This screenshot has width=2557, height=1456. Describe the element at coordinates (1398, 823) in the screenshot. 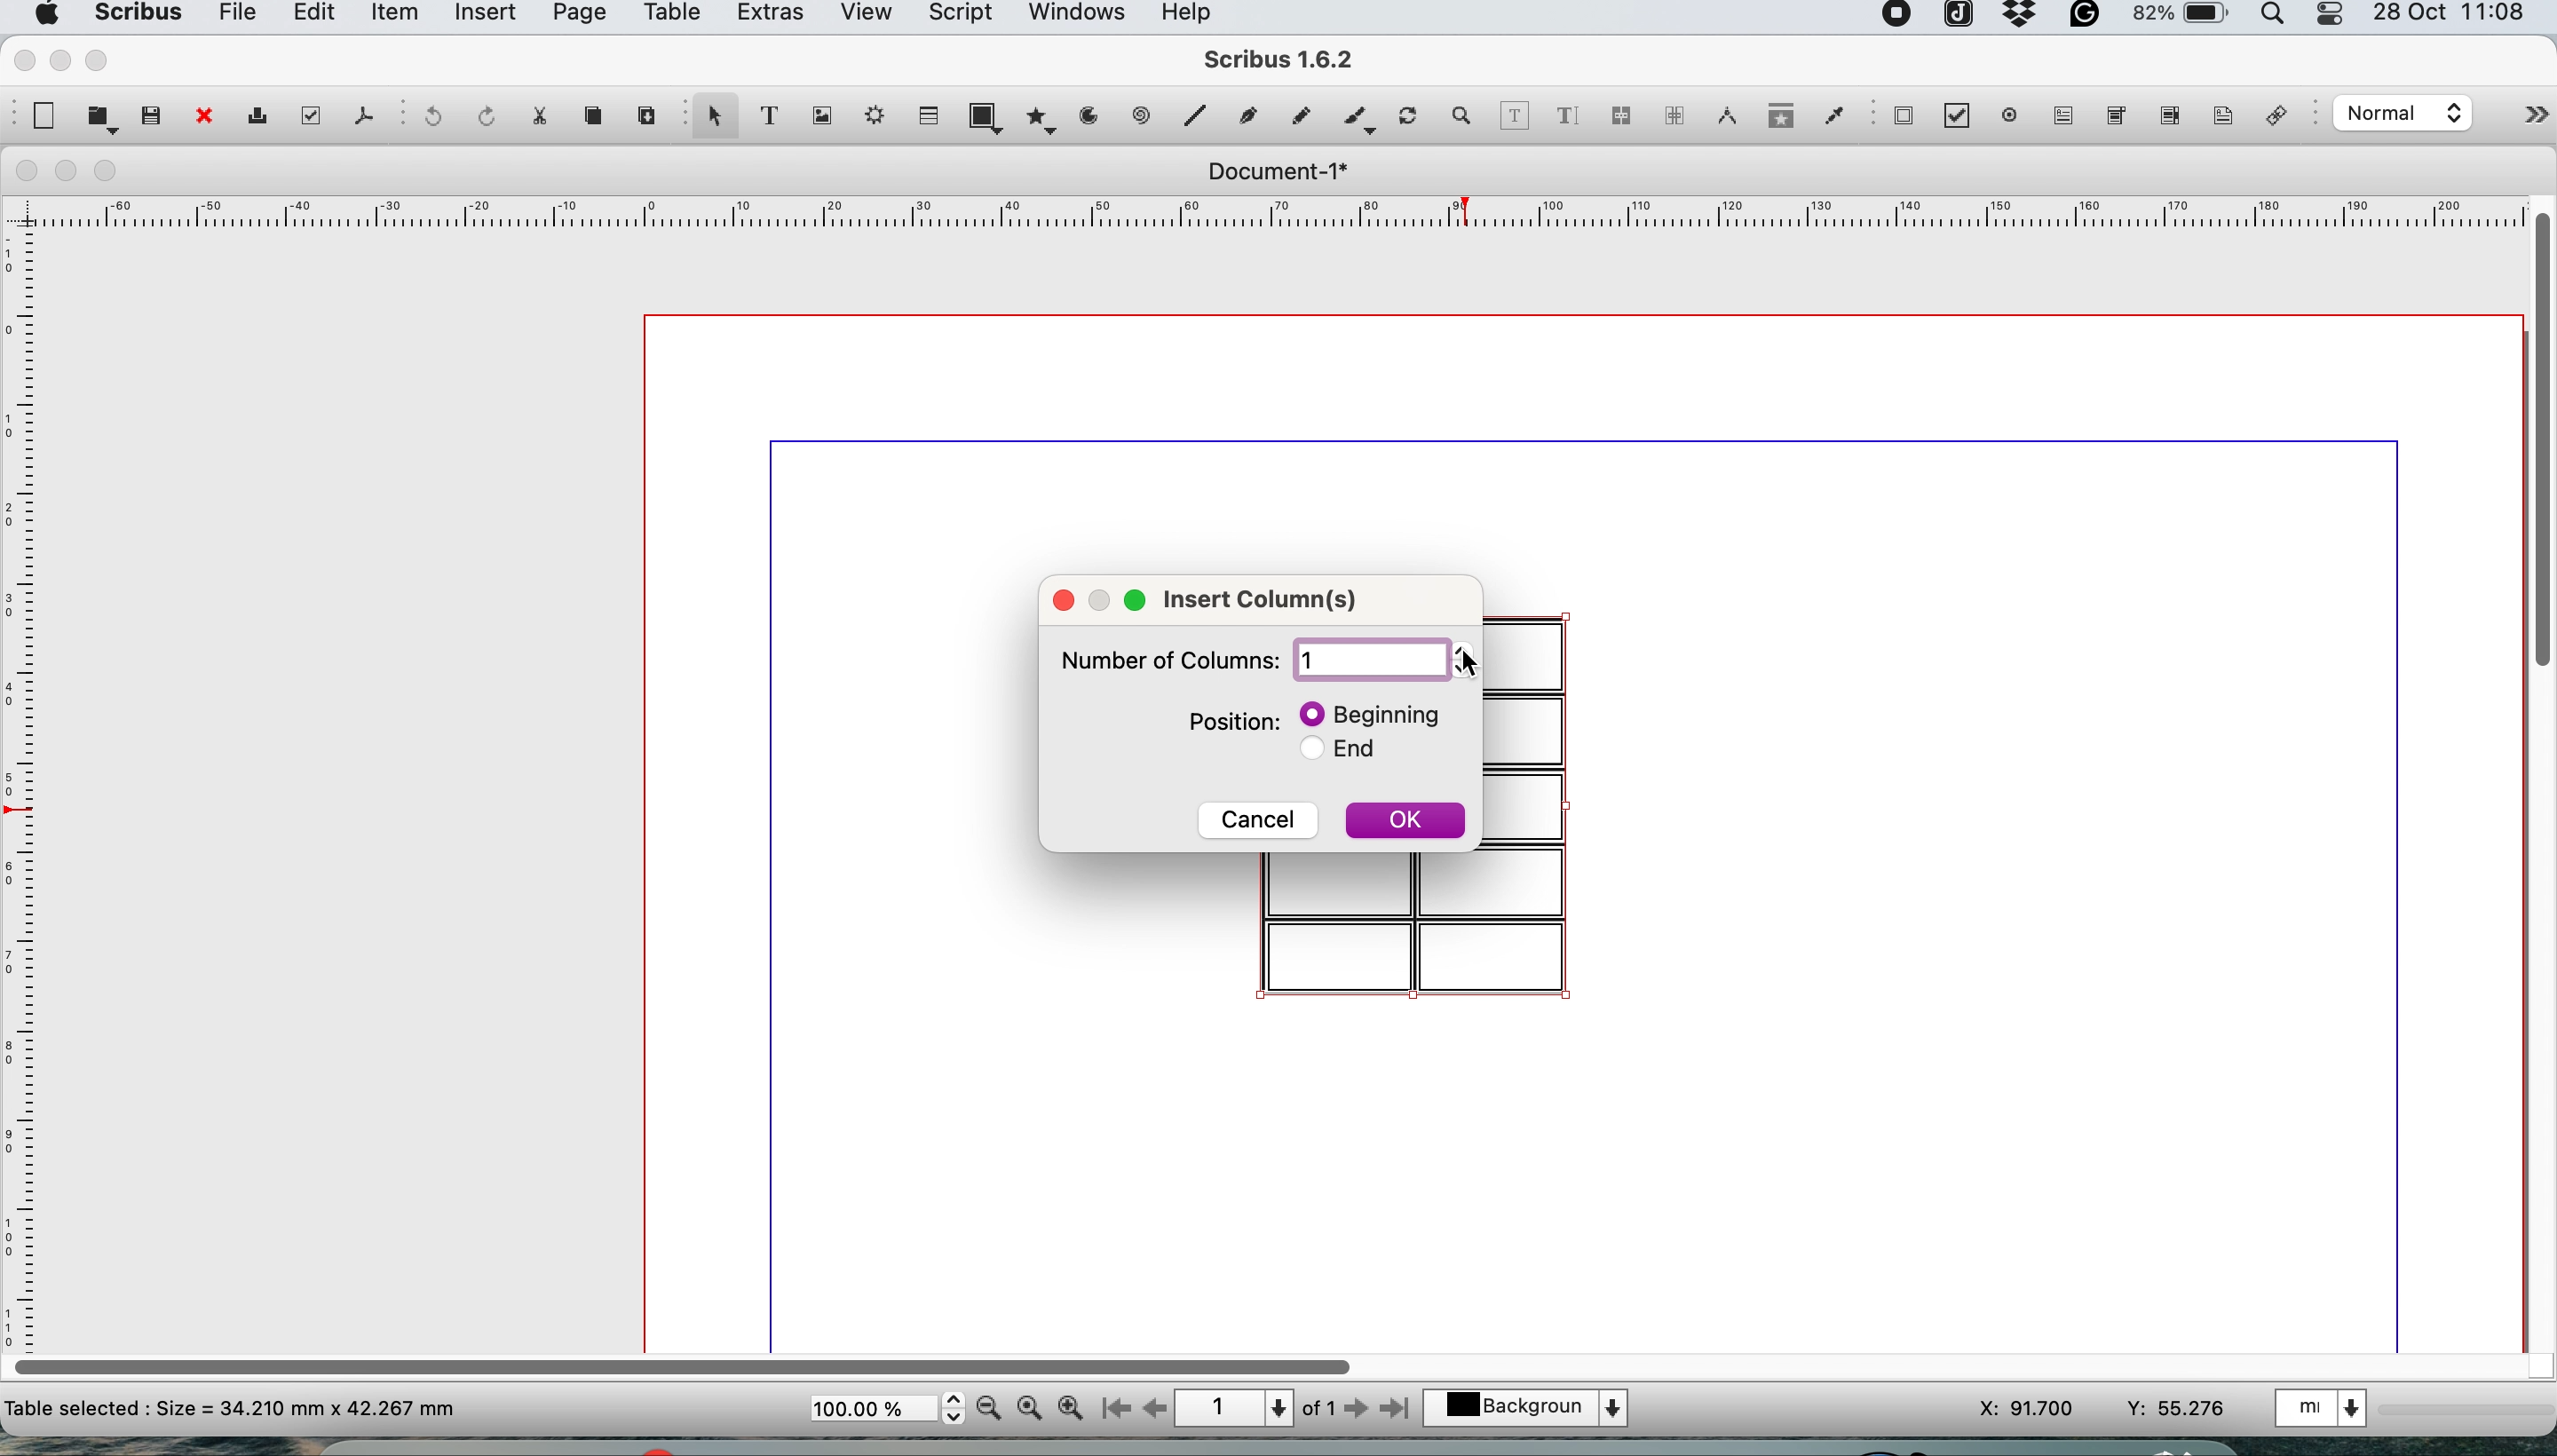

I see `ok` at that location.